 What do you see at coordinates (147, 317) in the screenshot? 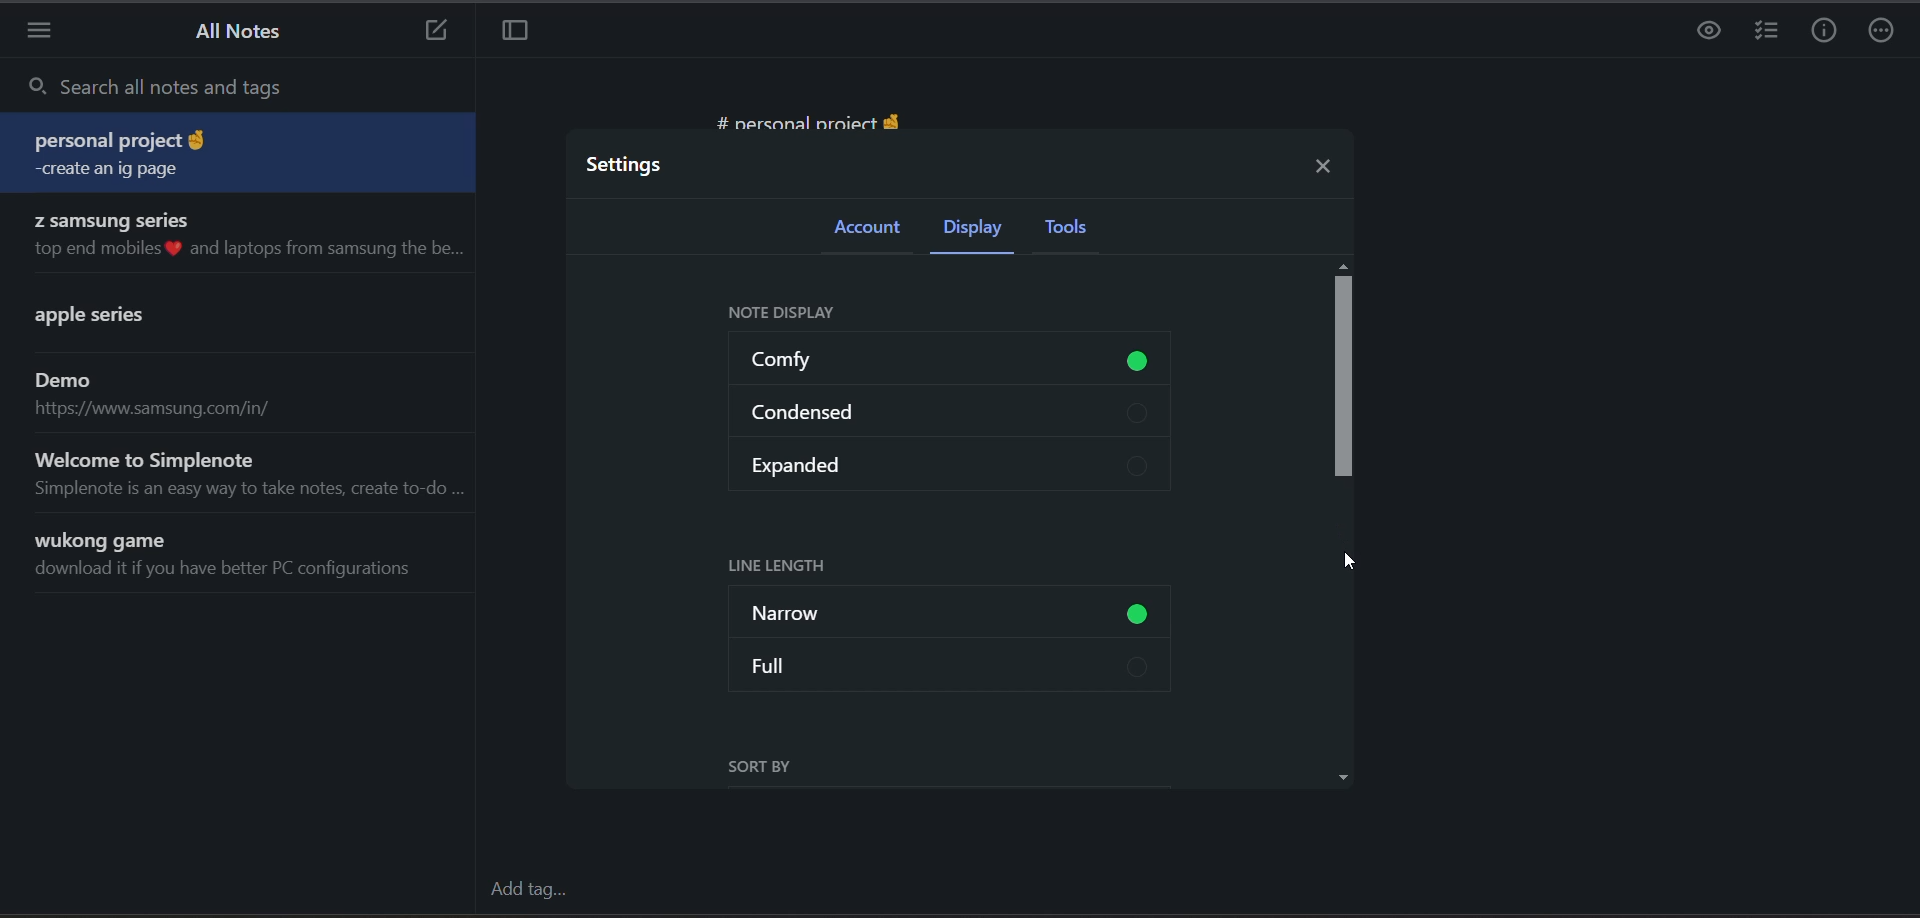
I see `note title and preview` at bounding box center [147, 317].